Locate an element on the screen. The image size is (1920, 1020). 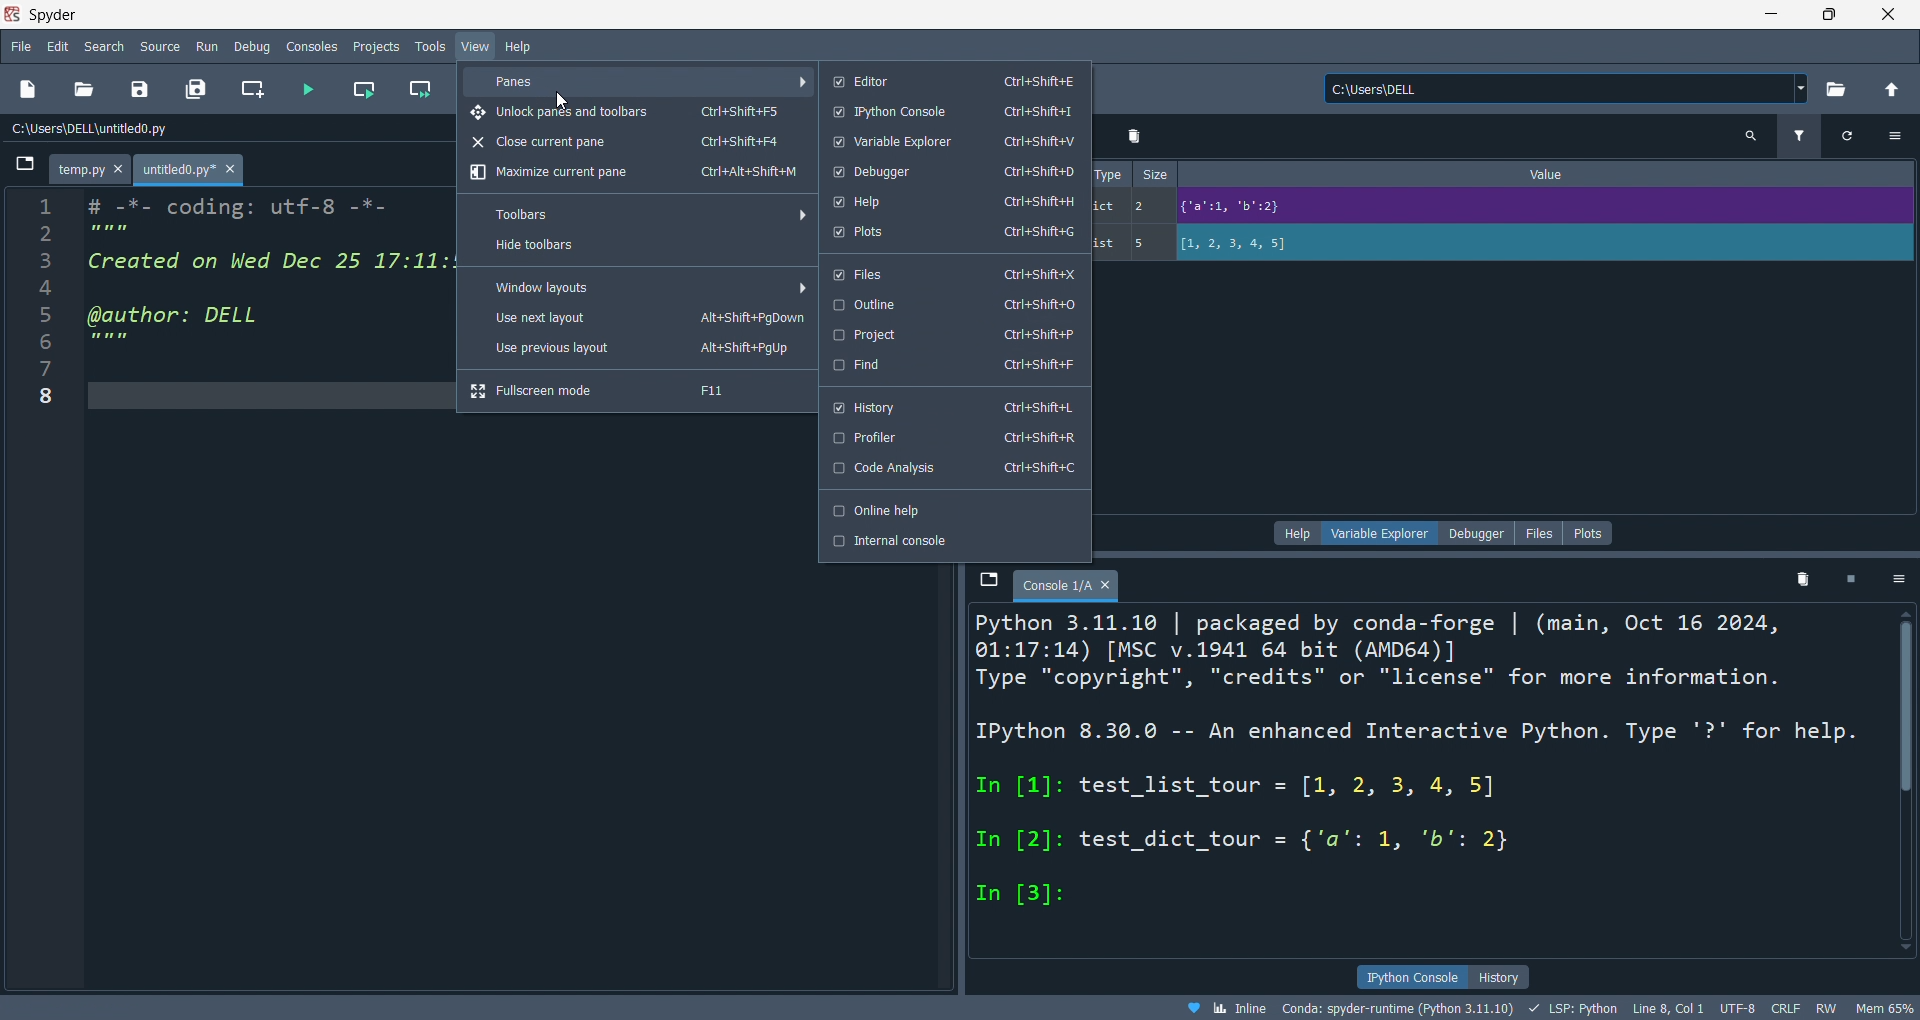
close pane is located at coordinates (633, 141).